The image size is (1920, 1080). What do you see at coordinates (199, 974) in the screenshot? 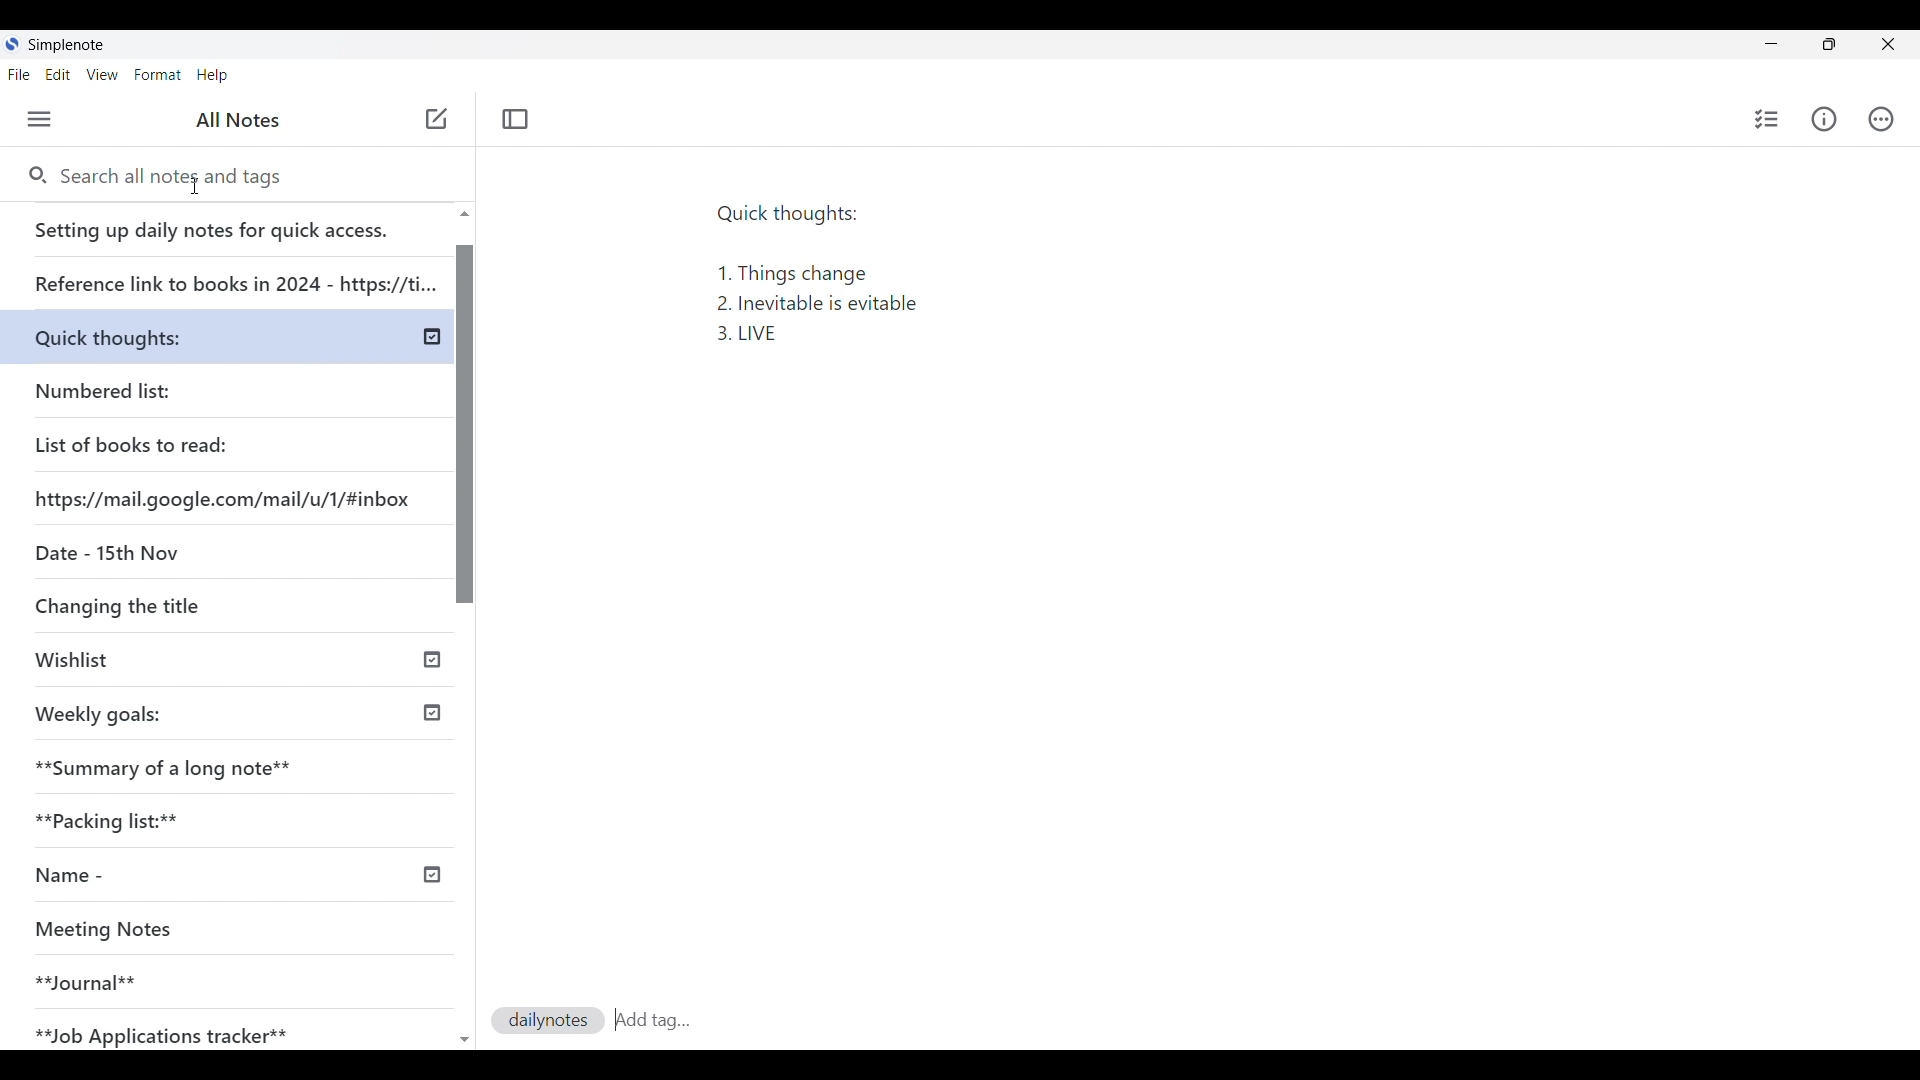
I see `Journal` at bounding box center [199, 974].